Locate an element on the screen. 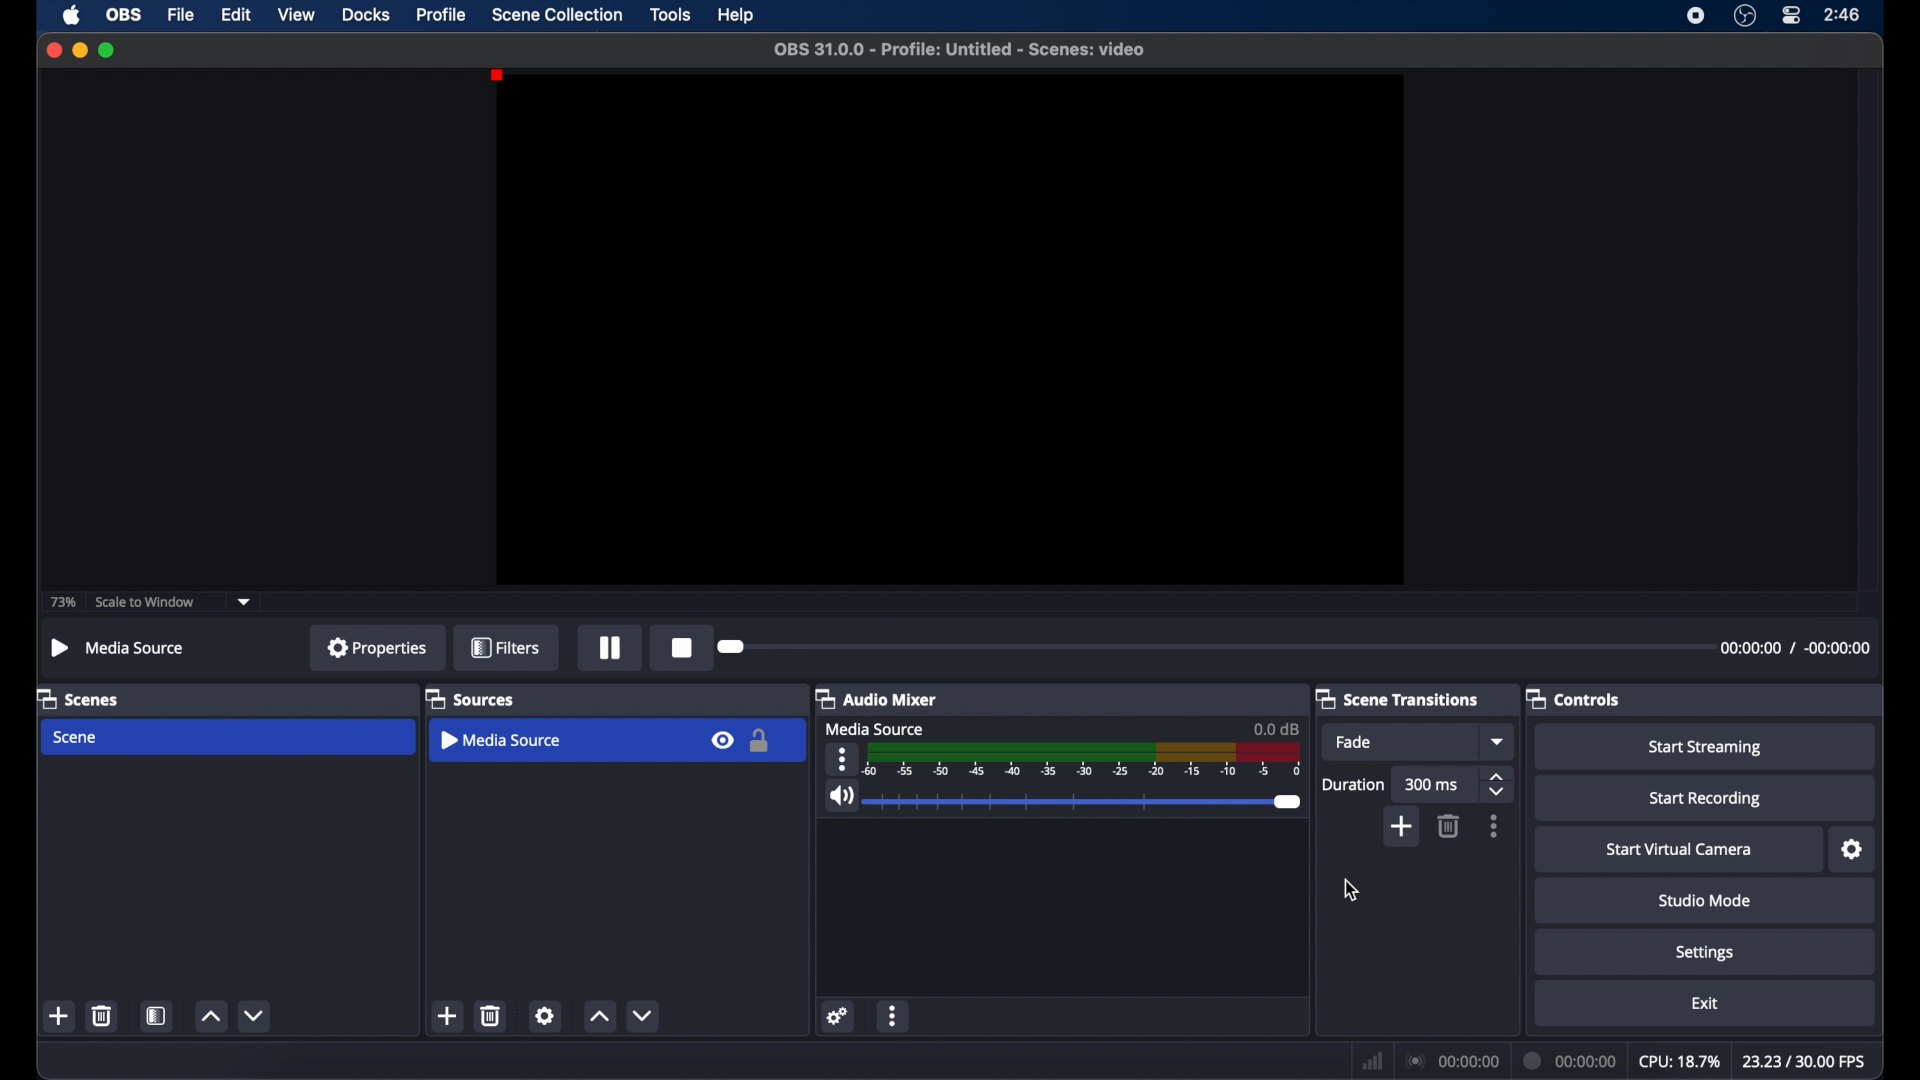 The width and height of the screenshot is (1920, 1080). connection is located at coordinates (1452, 1059).